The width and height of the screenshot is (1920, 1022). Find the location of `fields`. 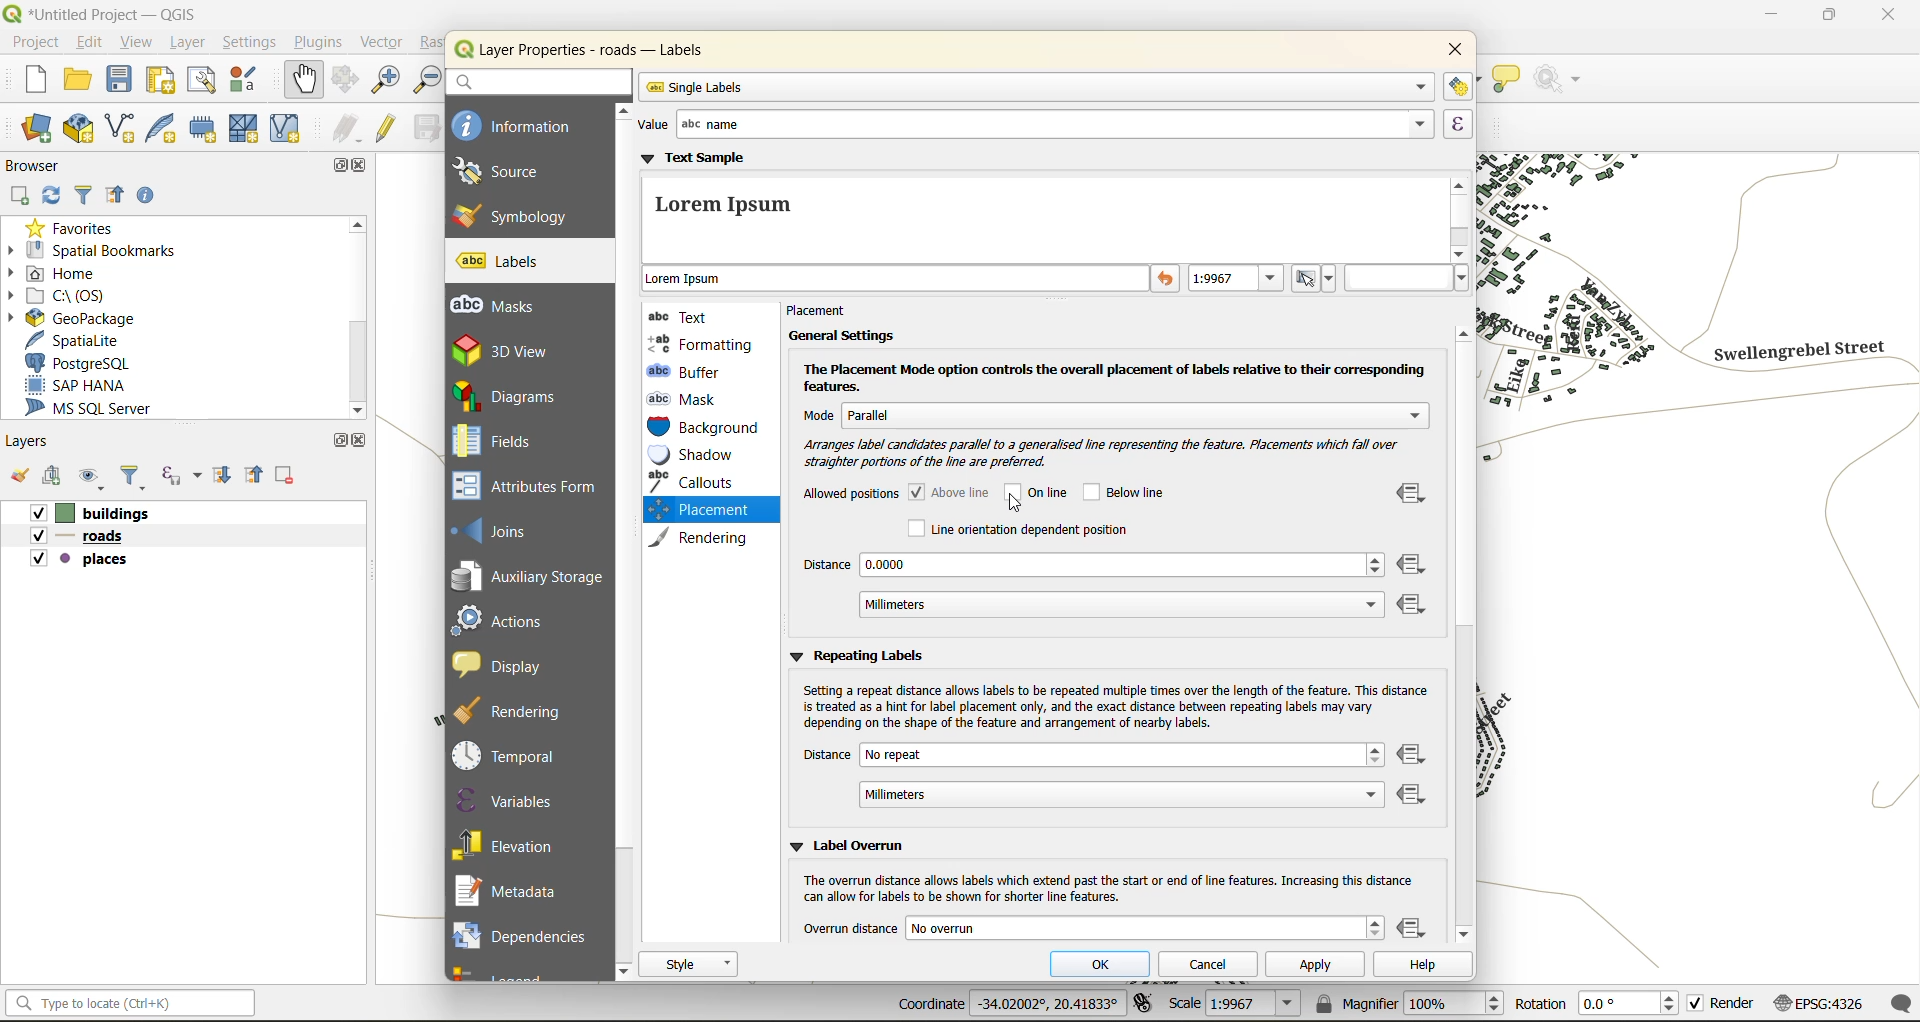

fields is located at coordinates (494, 441).